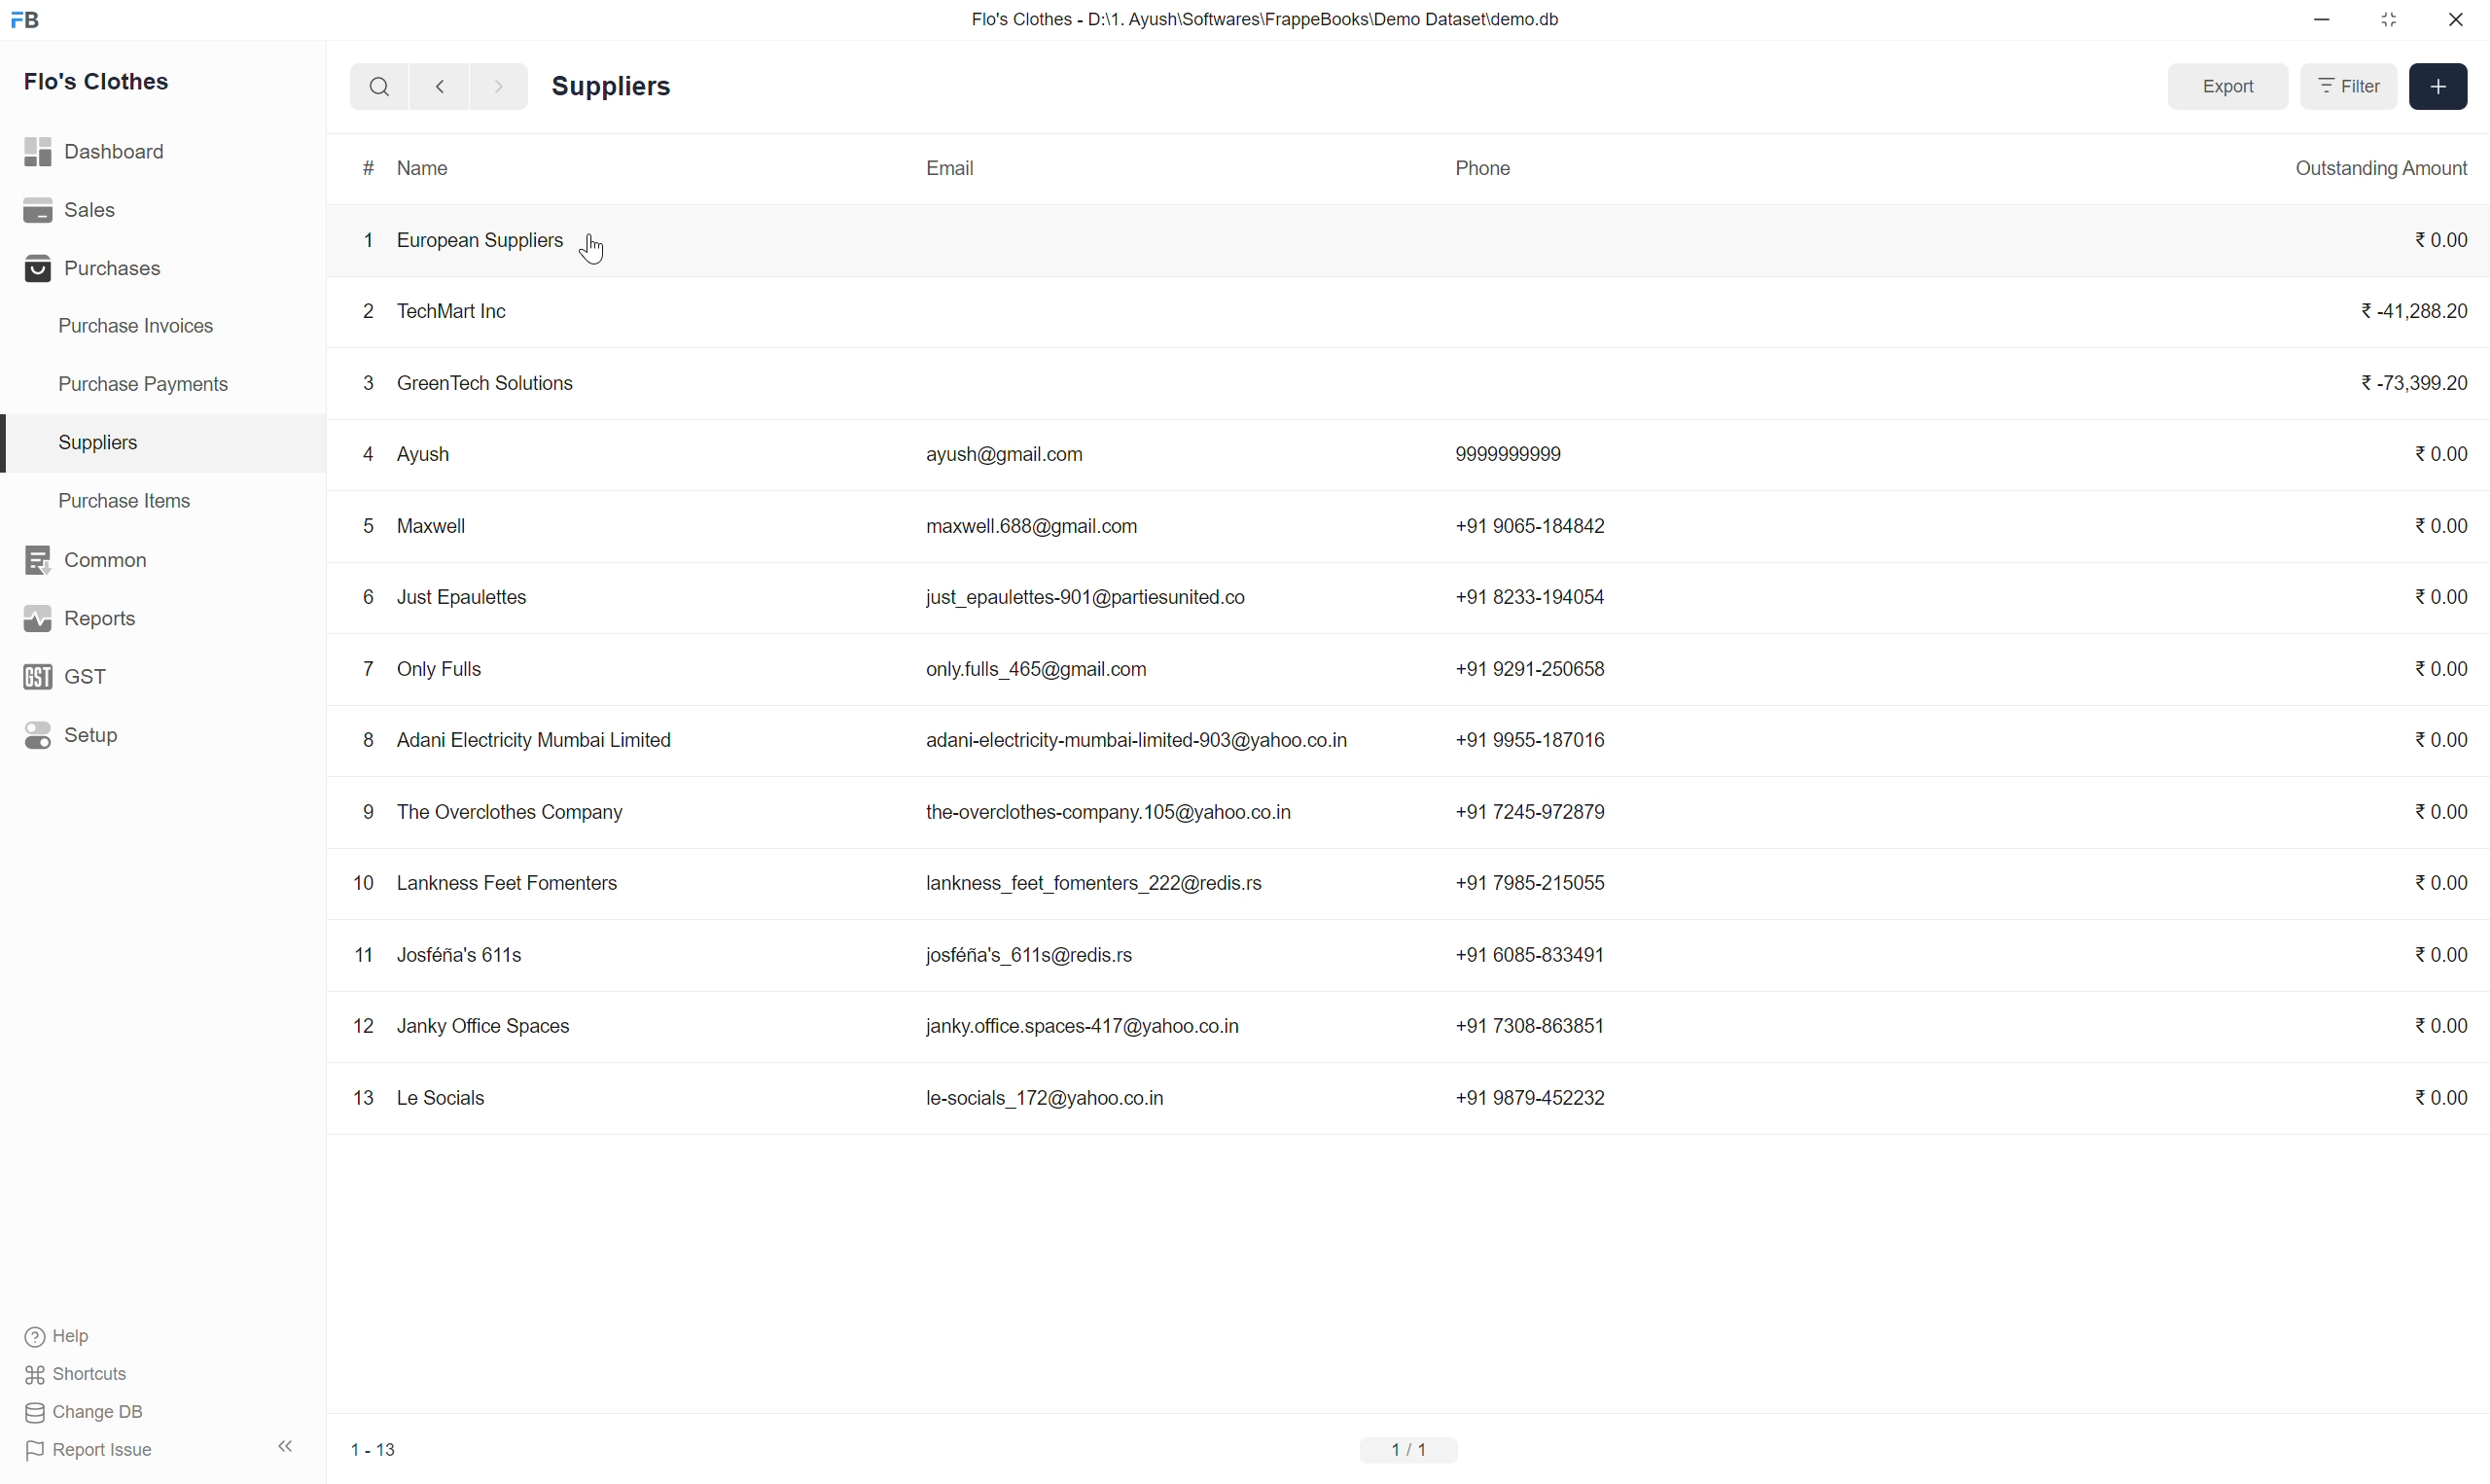 The height and width of the screenshot is (1484, 2490). Describe the element at coordinates (86, 1412) in the screenshot. I see `Change DB` at that location.